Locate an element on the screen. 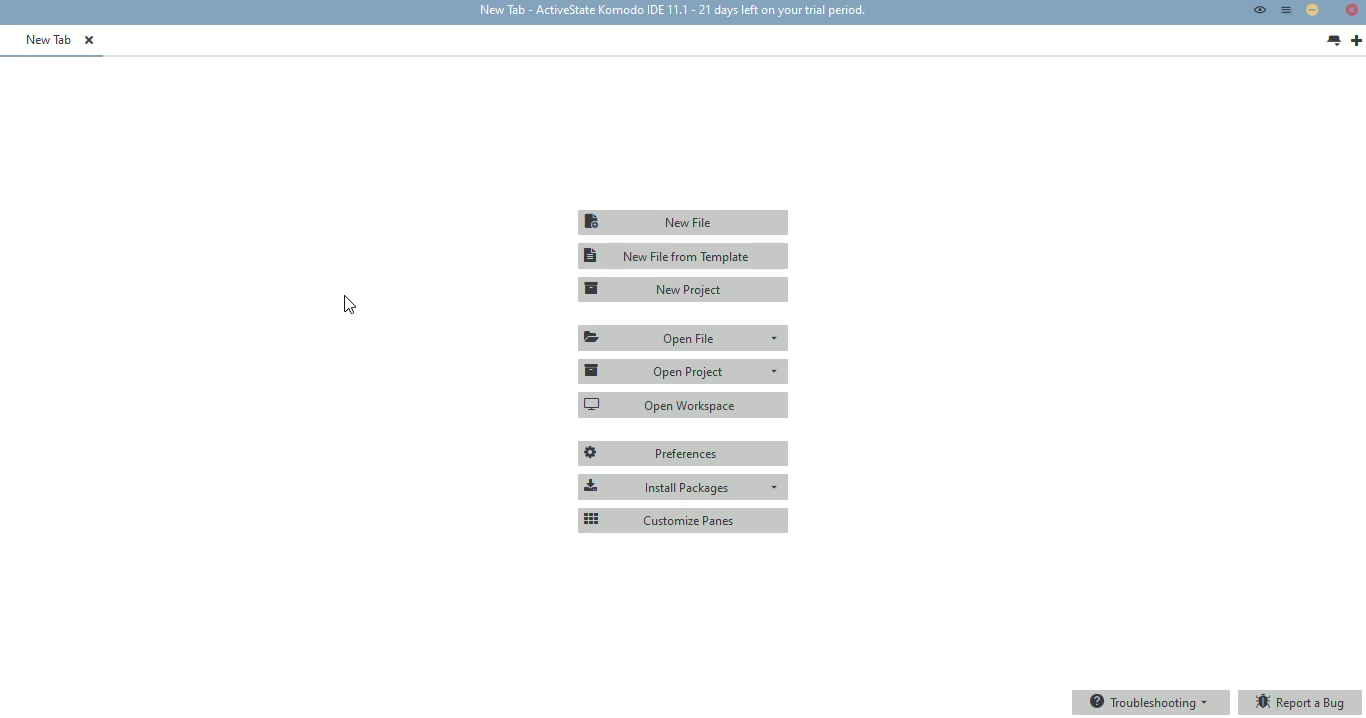  open project is located at coordinates (682, 372).